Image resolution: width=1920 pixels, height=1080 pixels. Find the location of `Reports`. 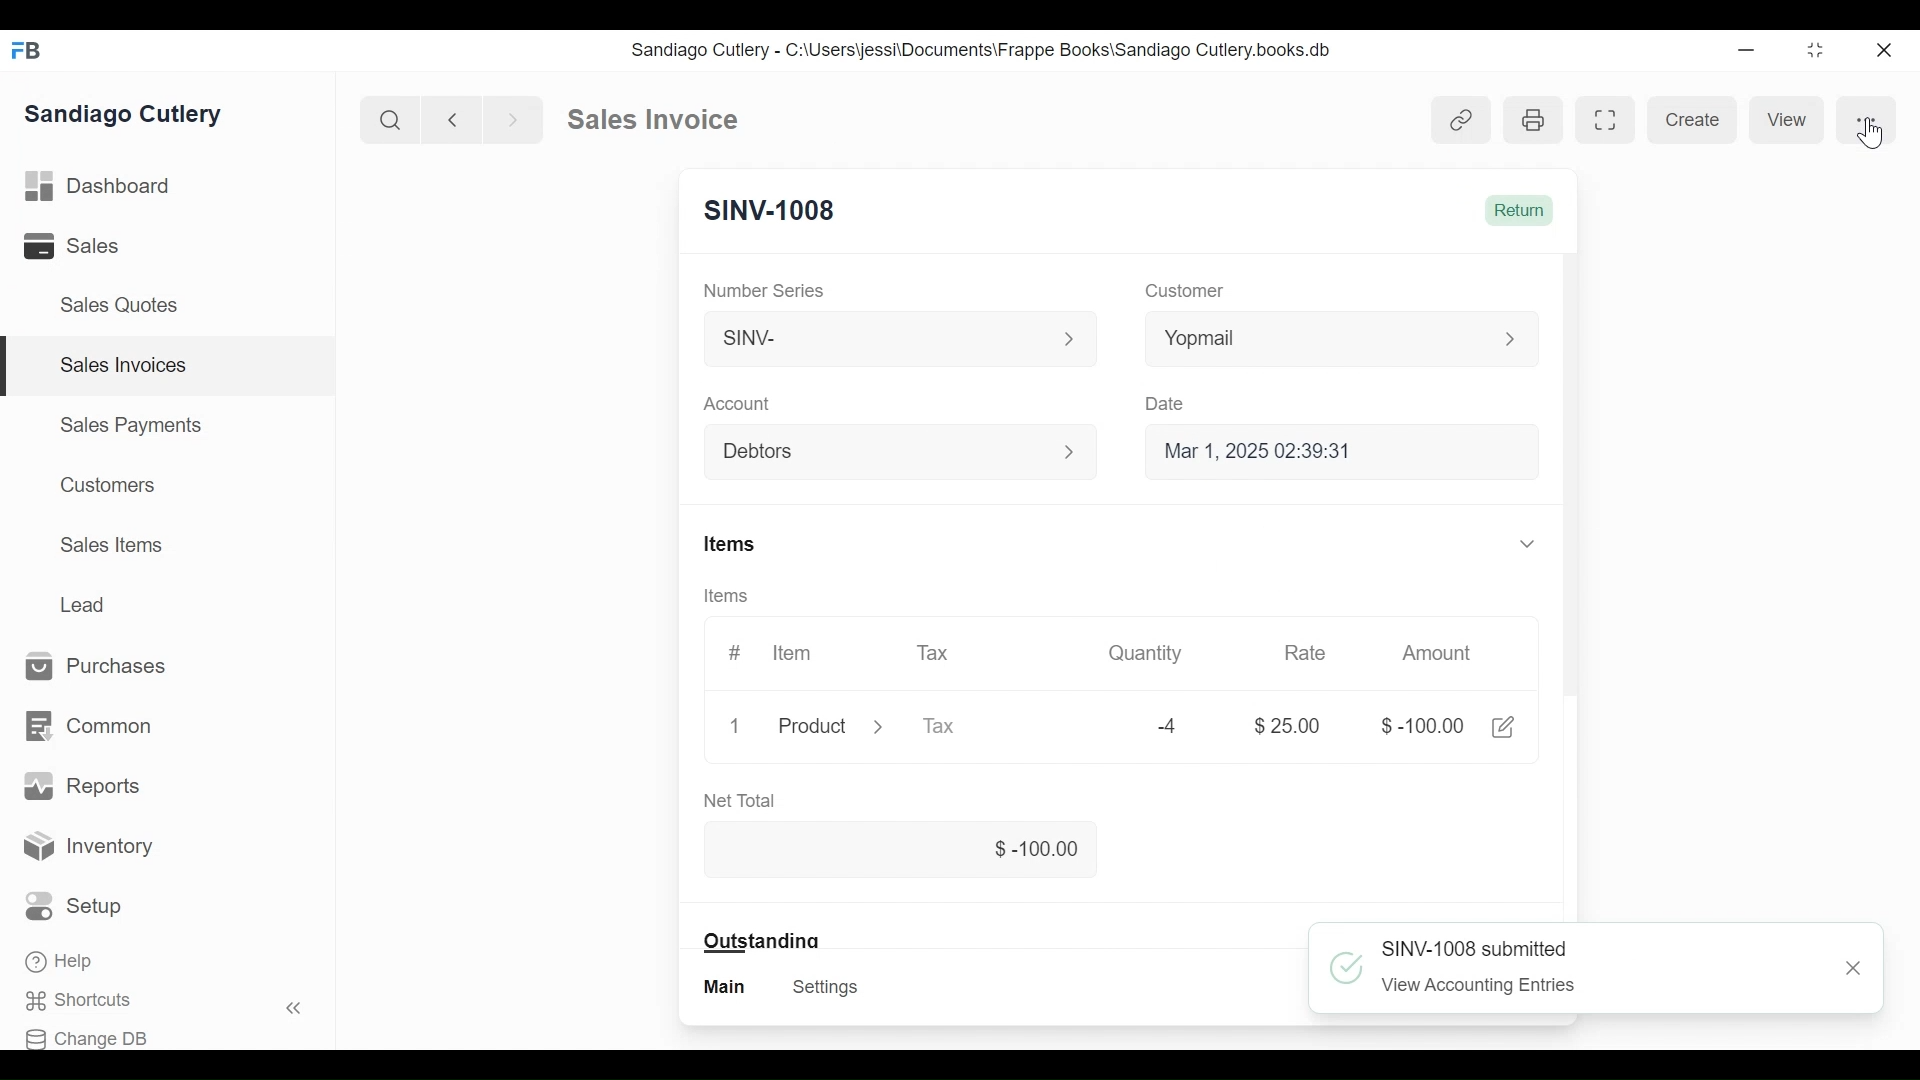

Reports is located at coordinates (79, 784).